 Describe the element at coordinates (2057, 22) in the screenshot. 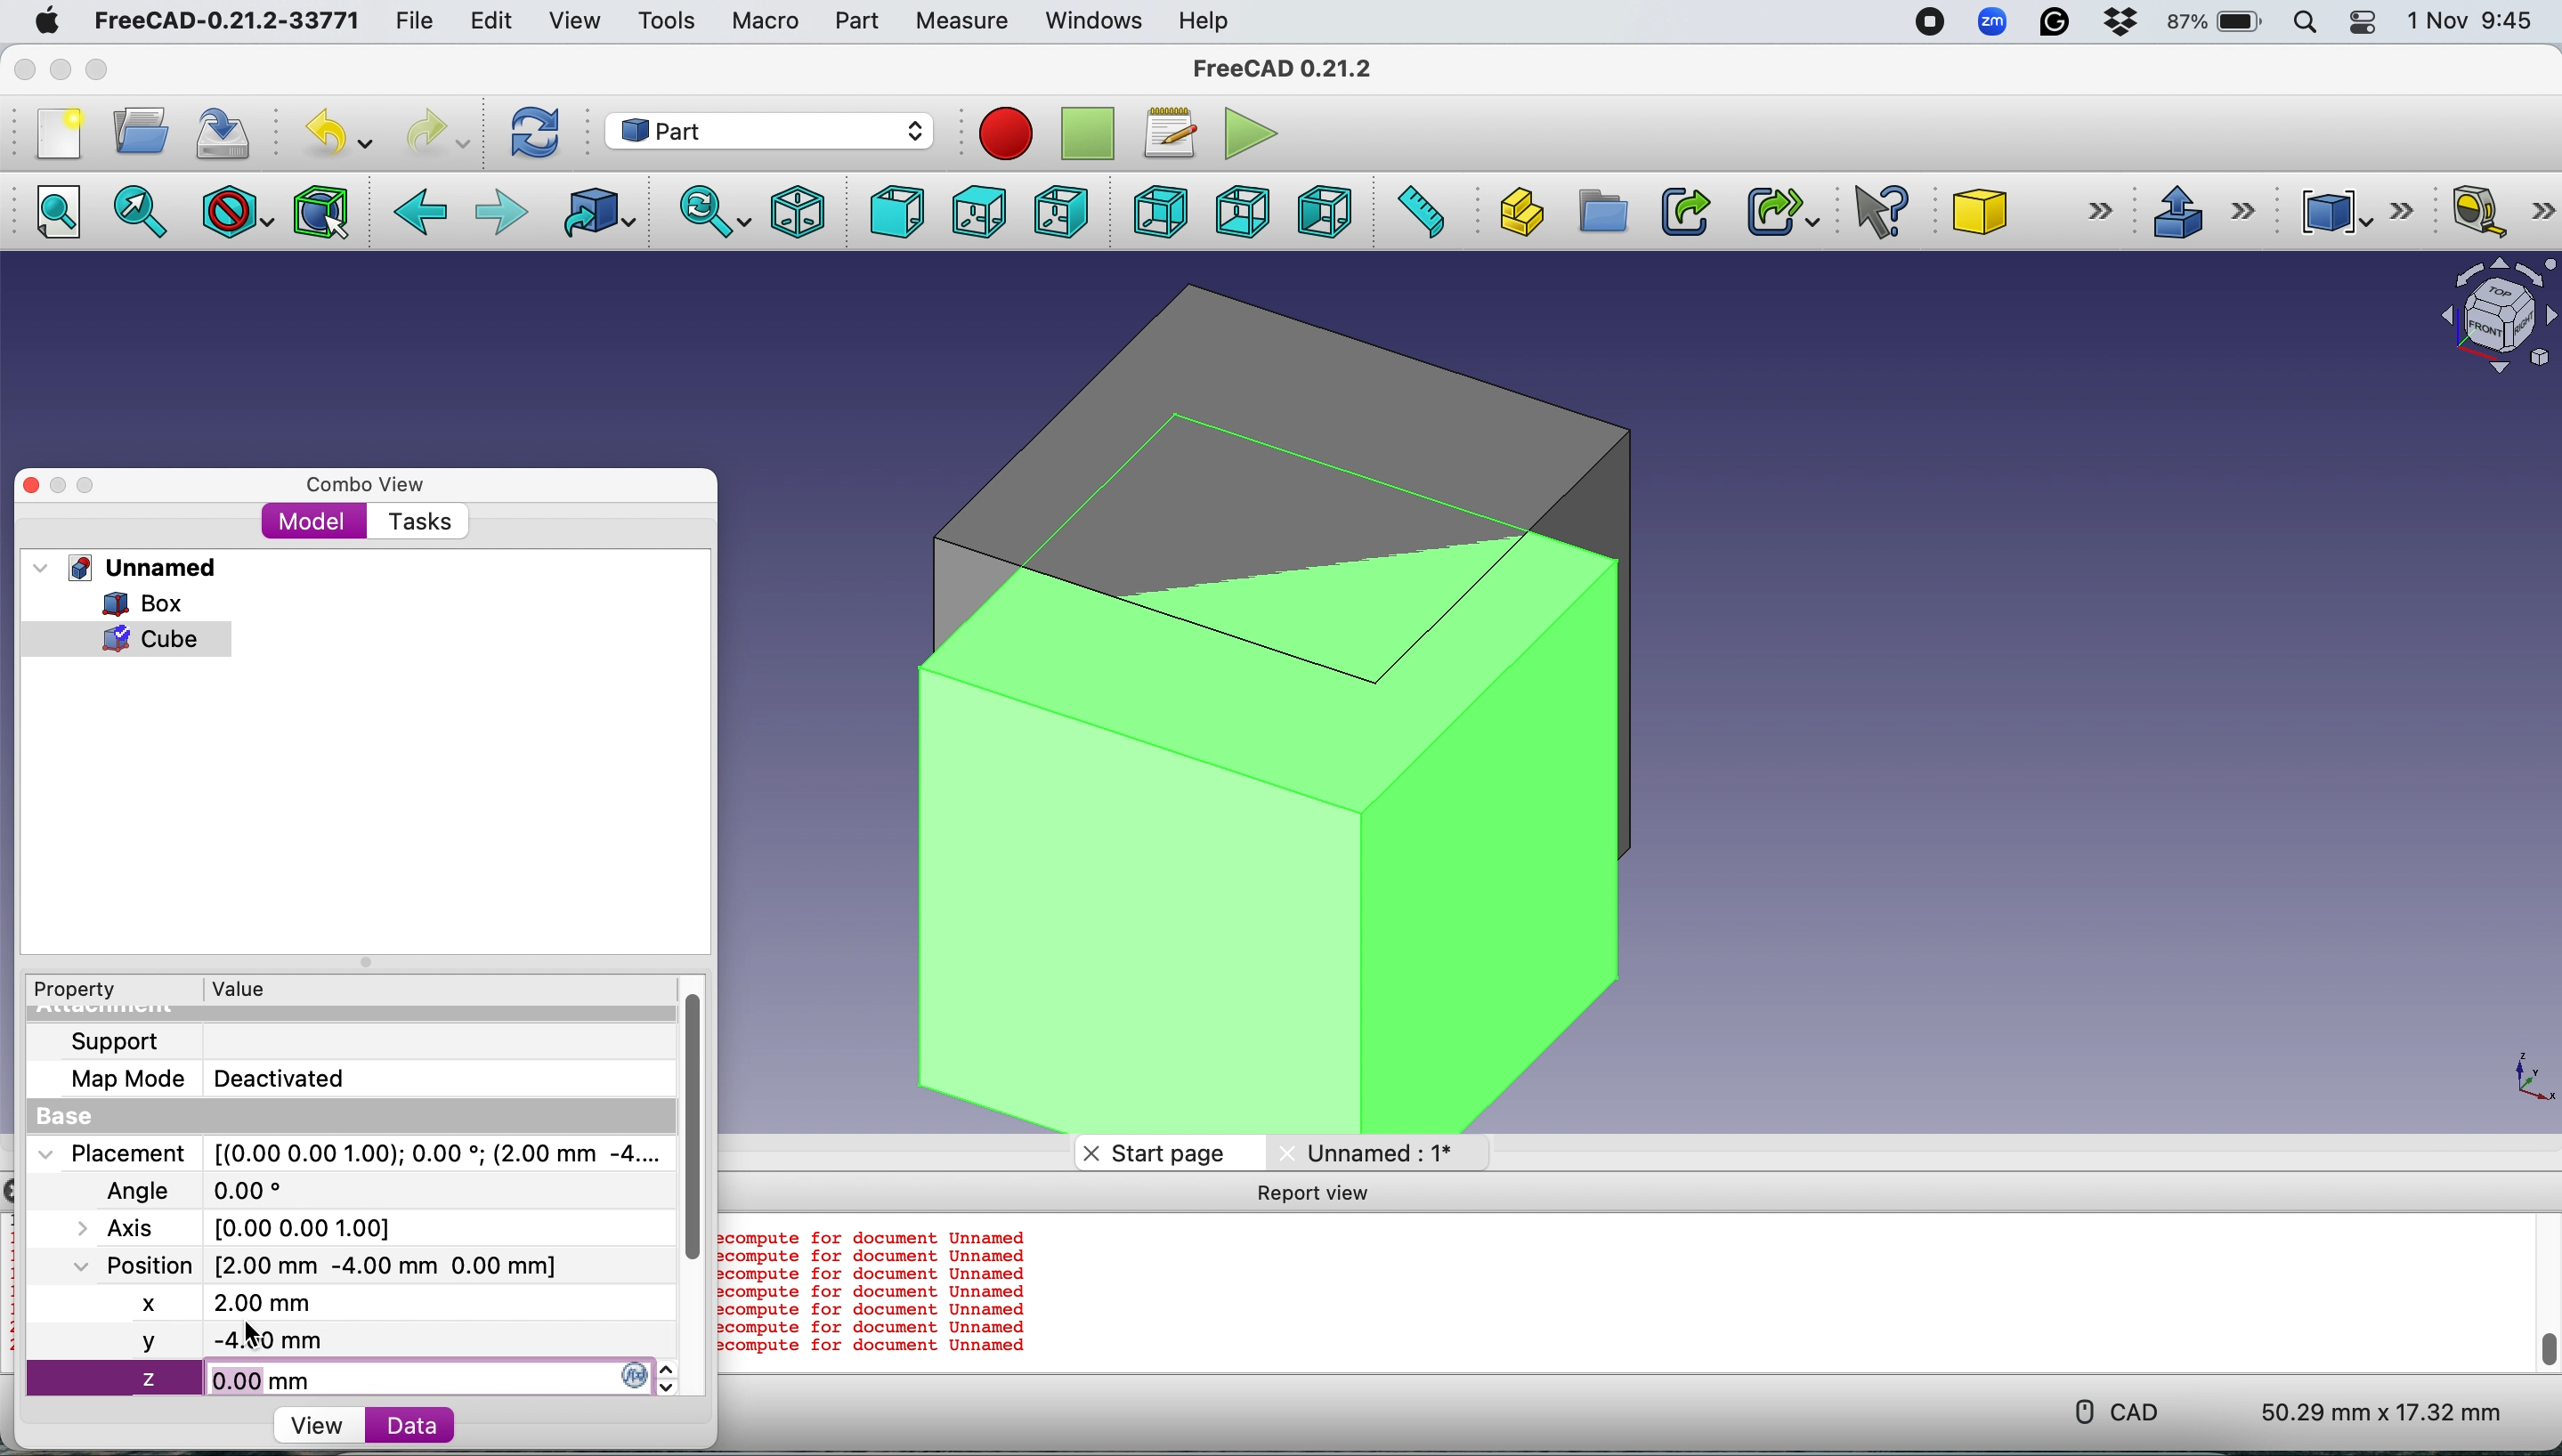

I see `Grammarly` at that location.